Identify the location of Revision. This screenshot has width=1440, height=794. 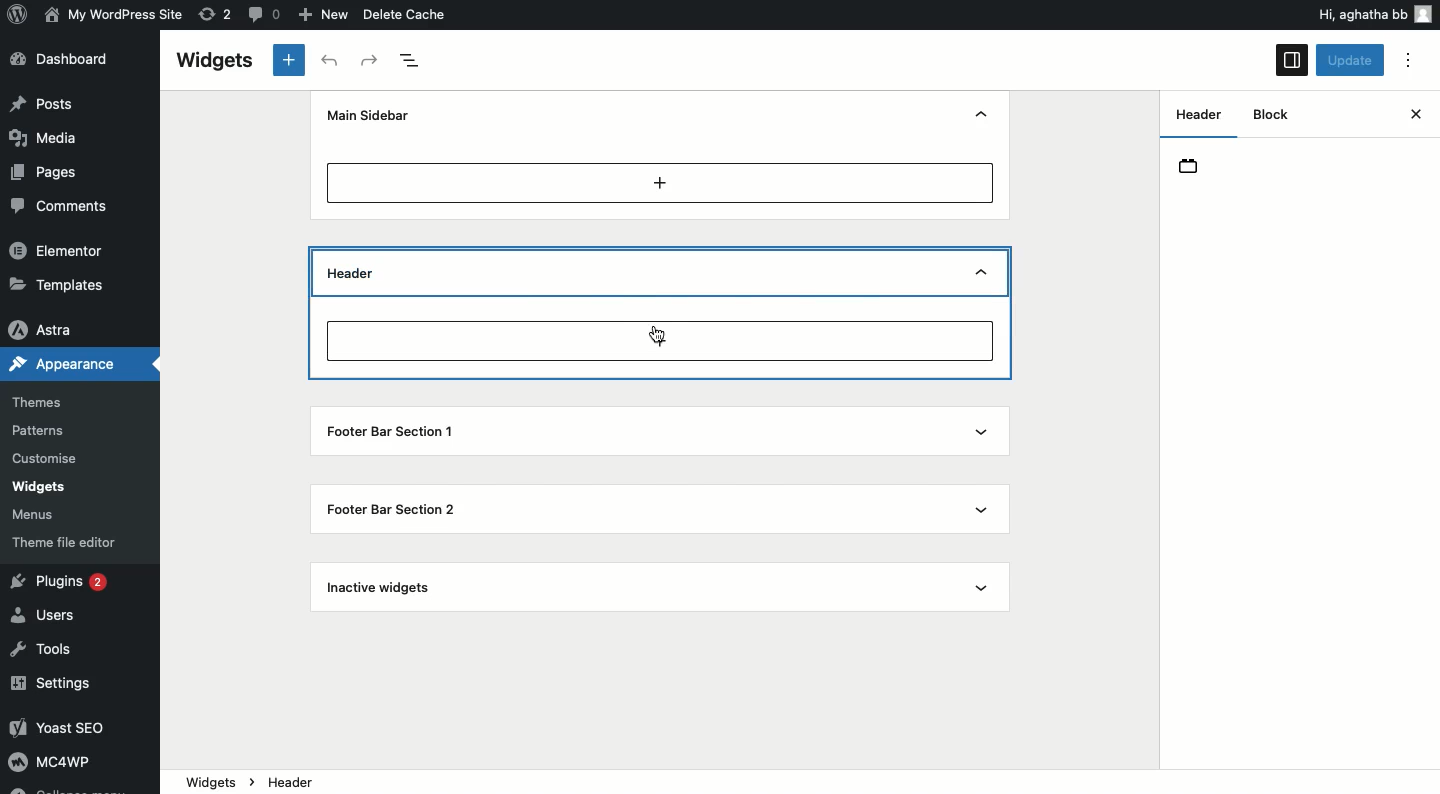
(216, 13).